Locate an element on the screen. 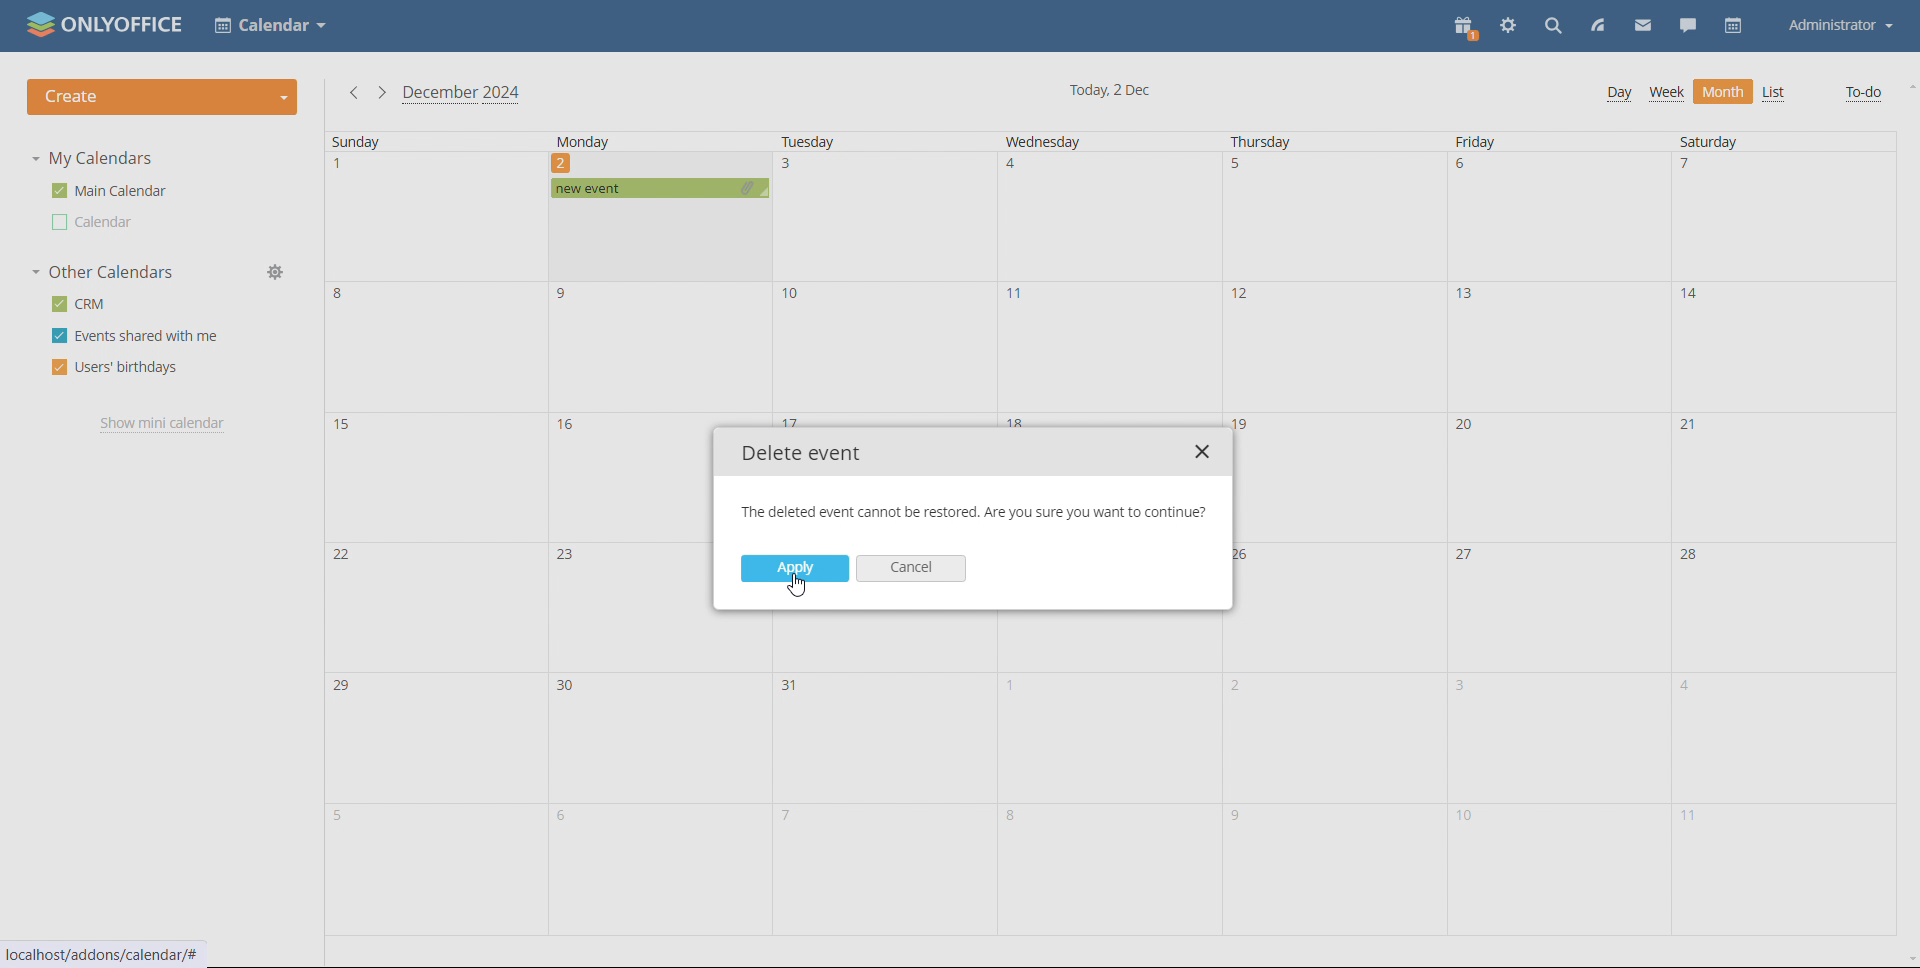 The width and height of the screenshot is (1920, 968). events shared with me is located at coordinates (136, 335).